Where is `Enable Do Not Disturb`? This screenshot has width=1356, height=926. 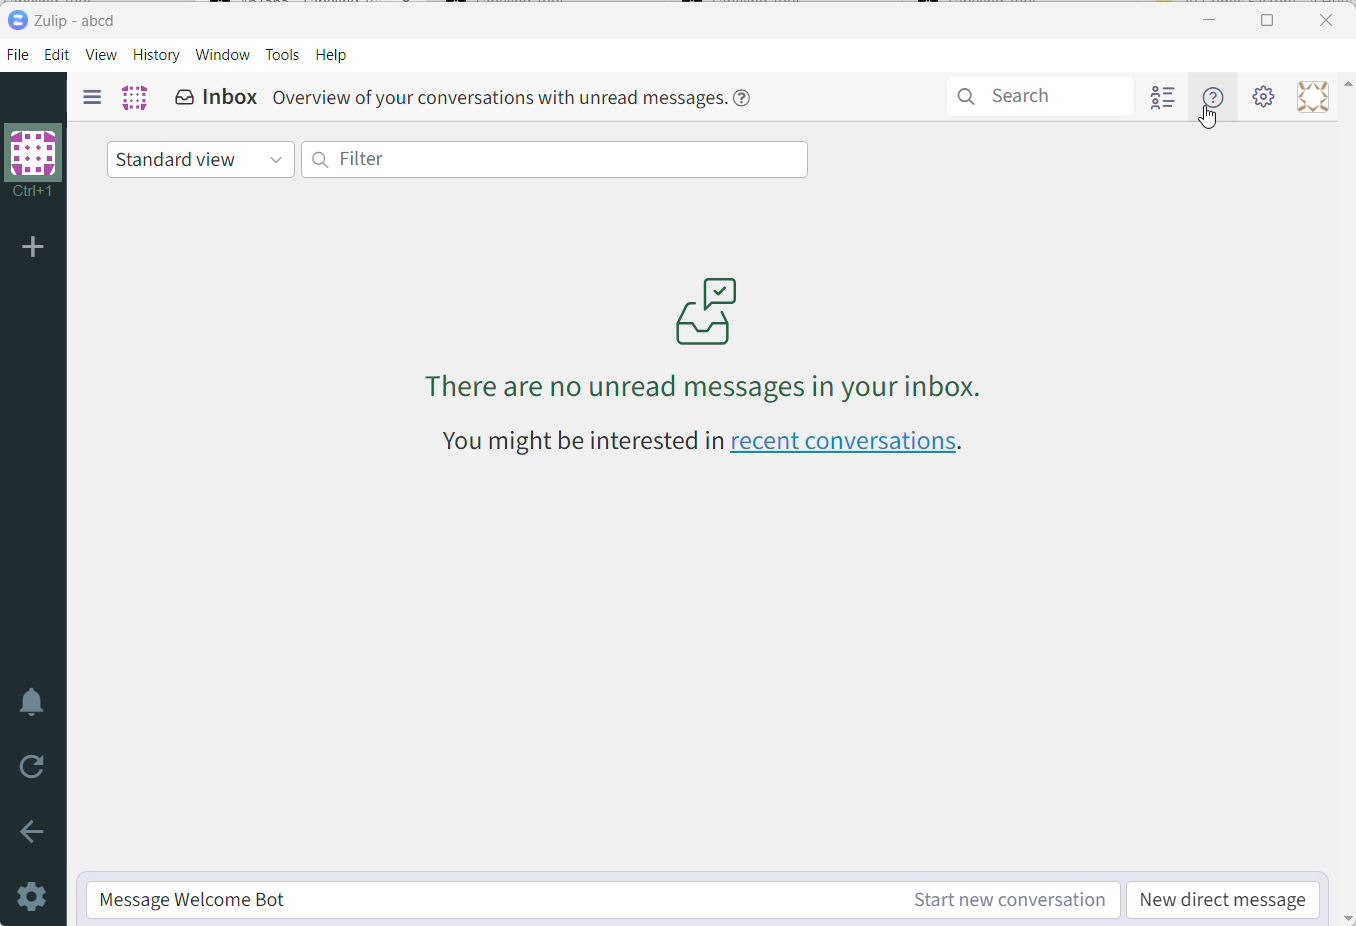 Enable Do Not Disturb is located at coordinates (34, 703).